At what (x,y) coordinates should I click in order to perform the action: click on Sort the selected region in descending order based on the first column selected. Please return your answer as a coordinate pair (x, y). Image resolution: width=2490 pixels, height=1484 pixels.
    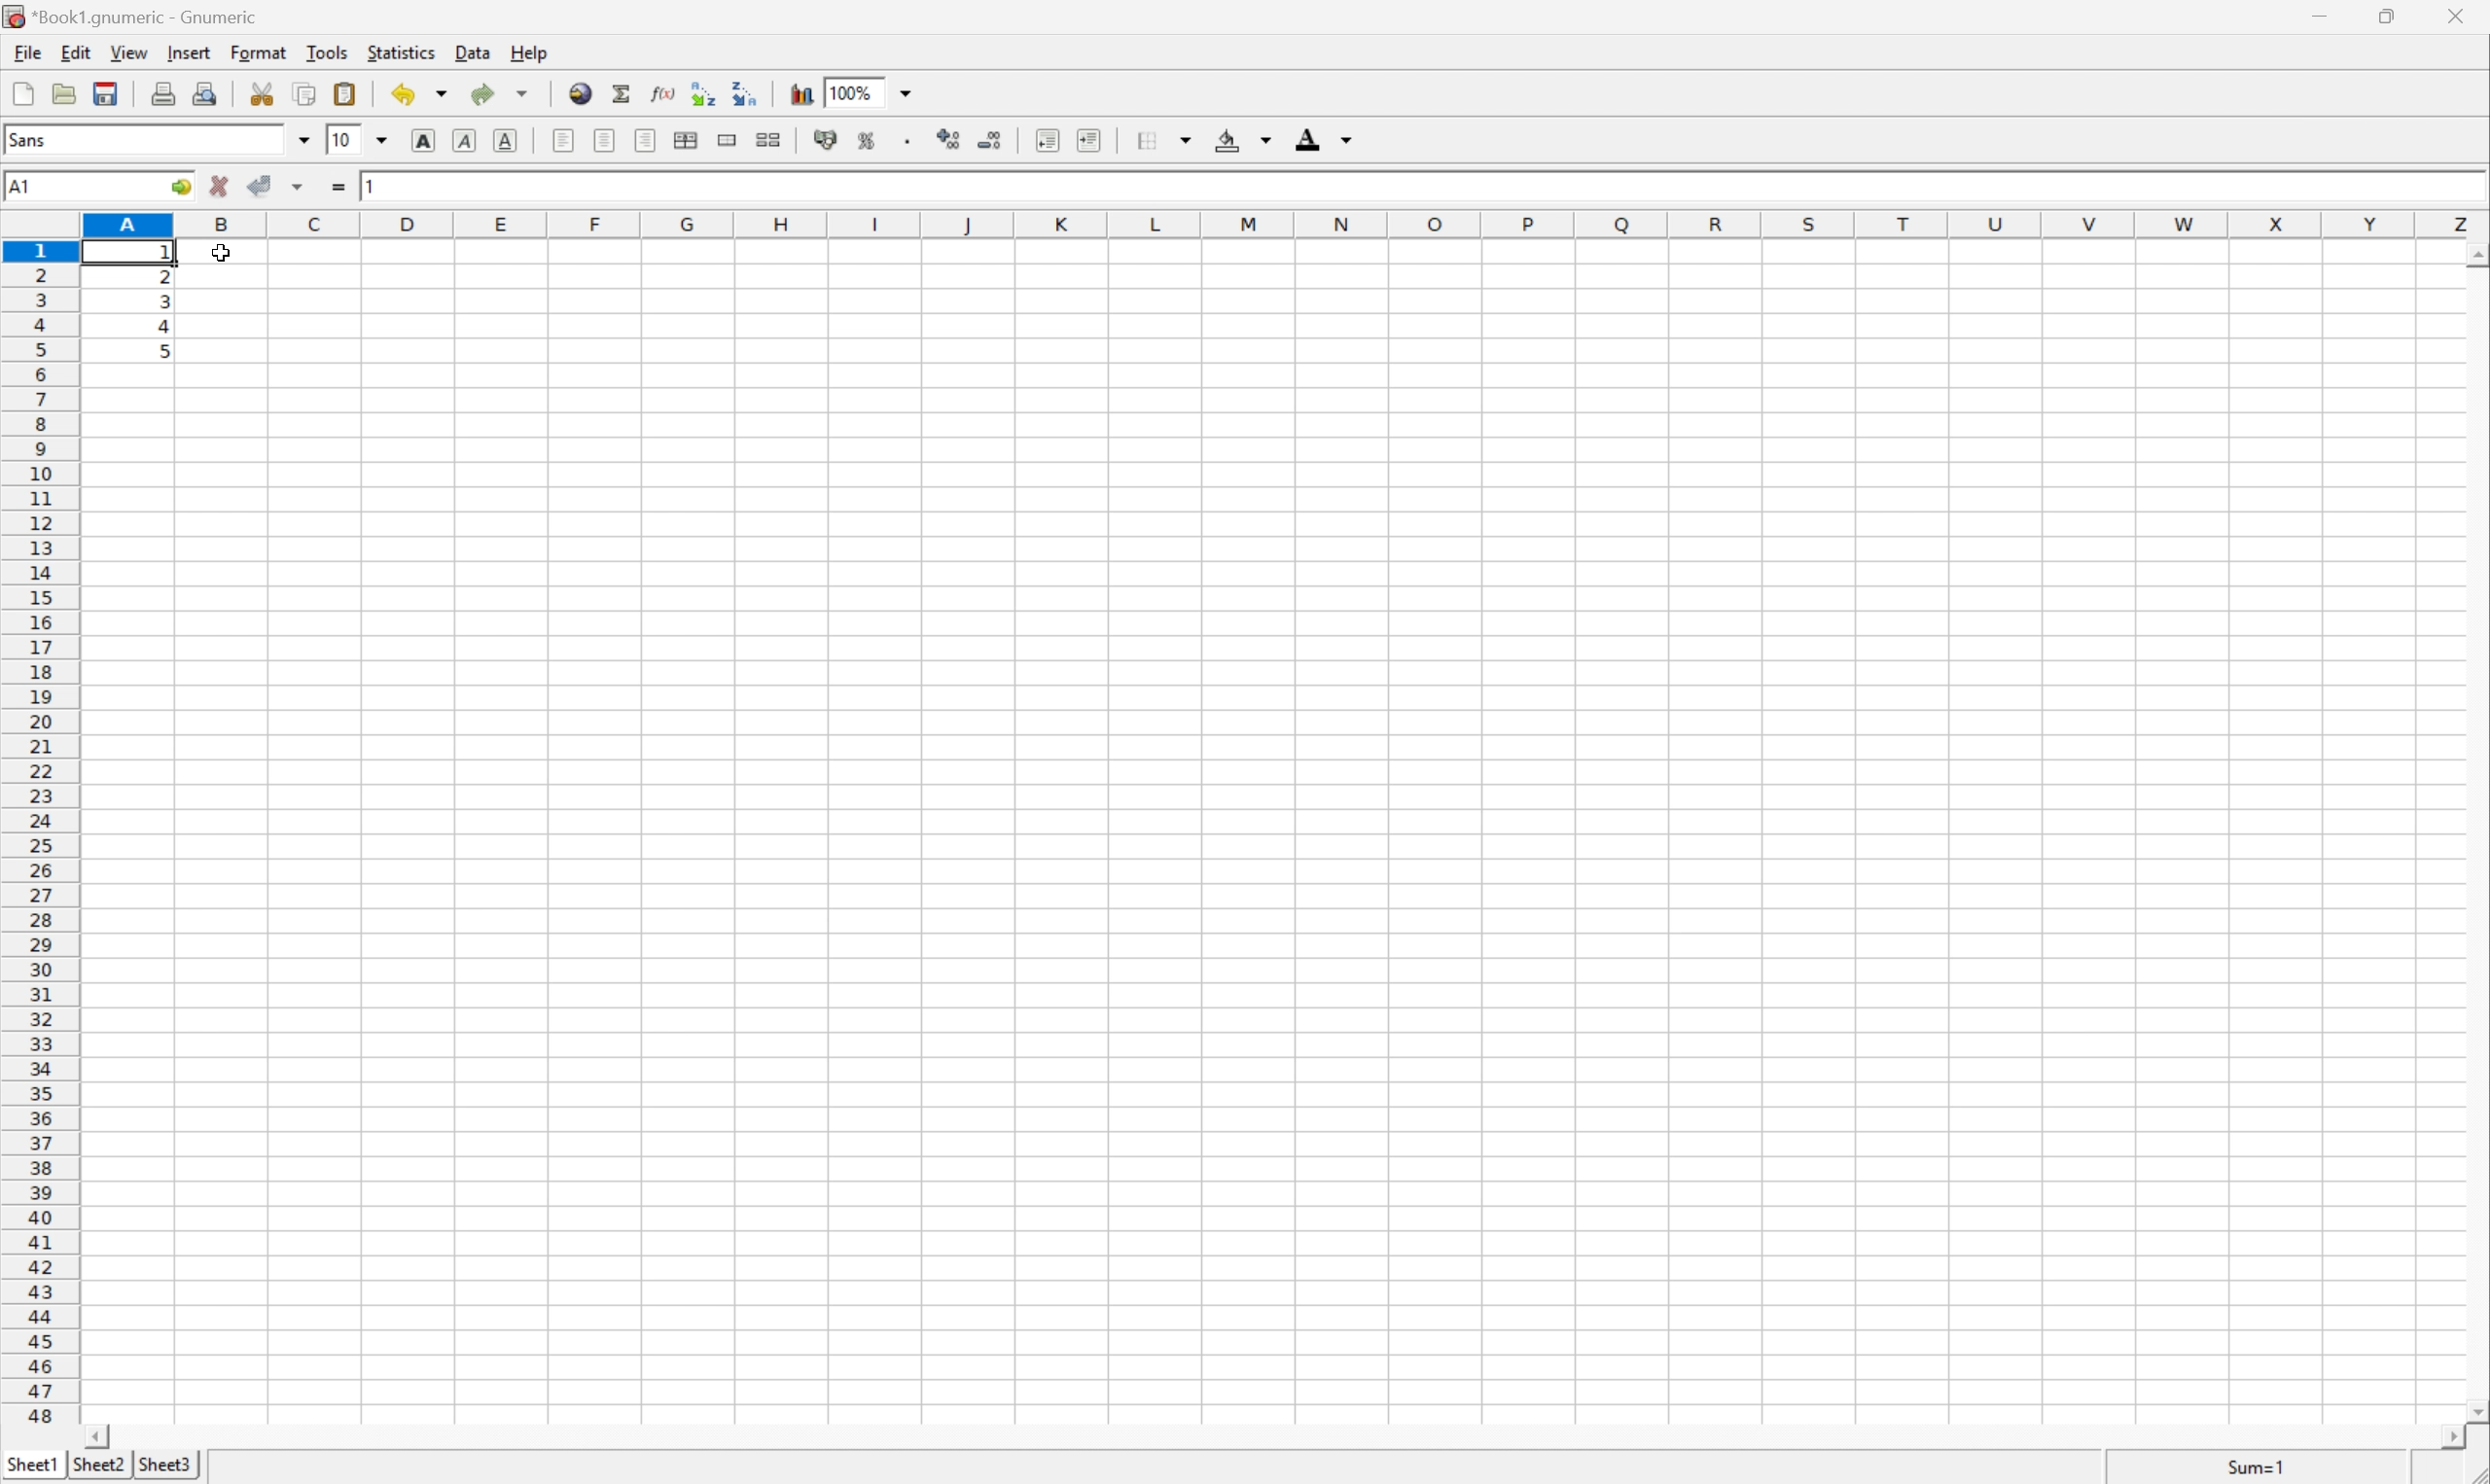
    Looking at the image, I should click on (743, 91).